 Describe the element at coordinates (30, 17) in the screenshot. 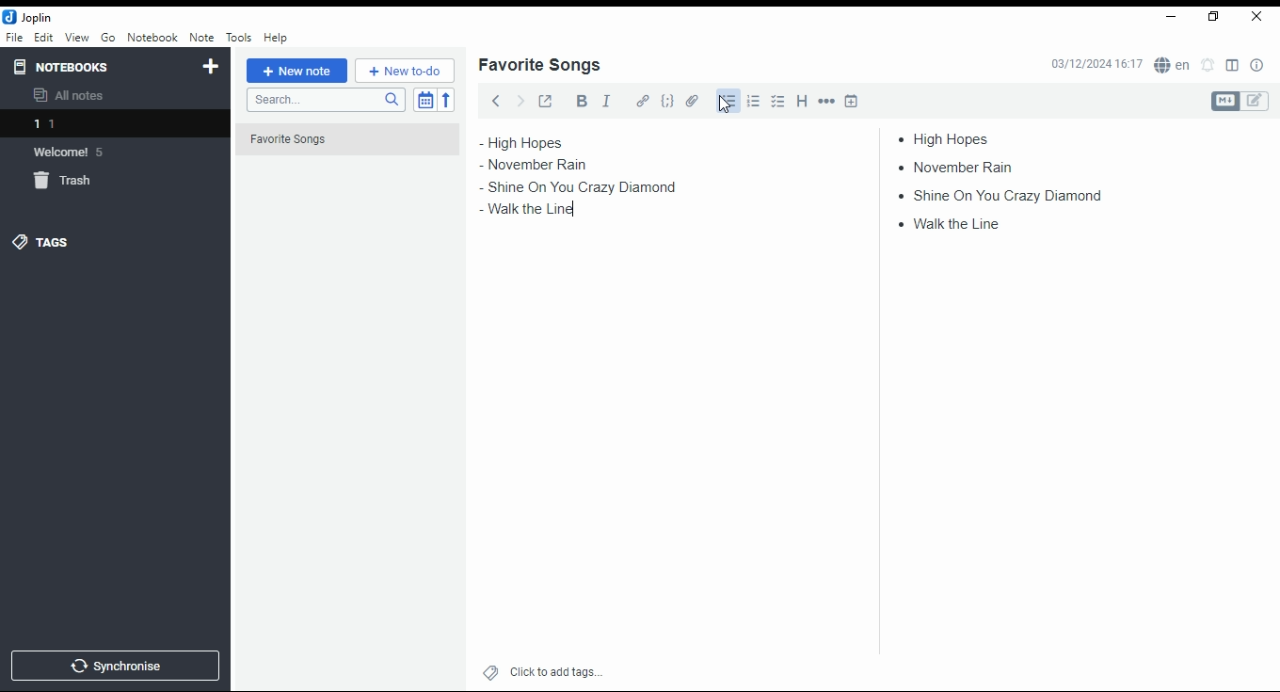

I see `icon` at that location.